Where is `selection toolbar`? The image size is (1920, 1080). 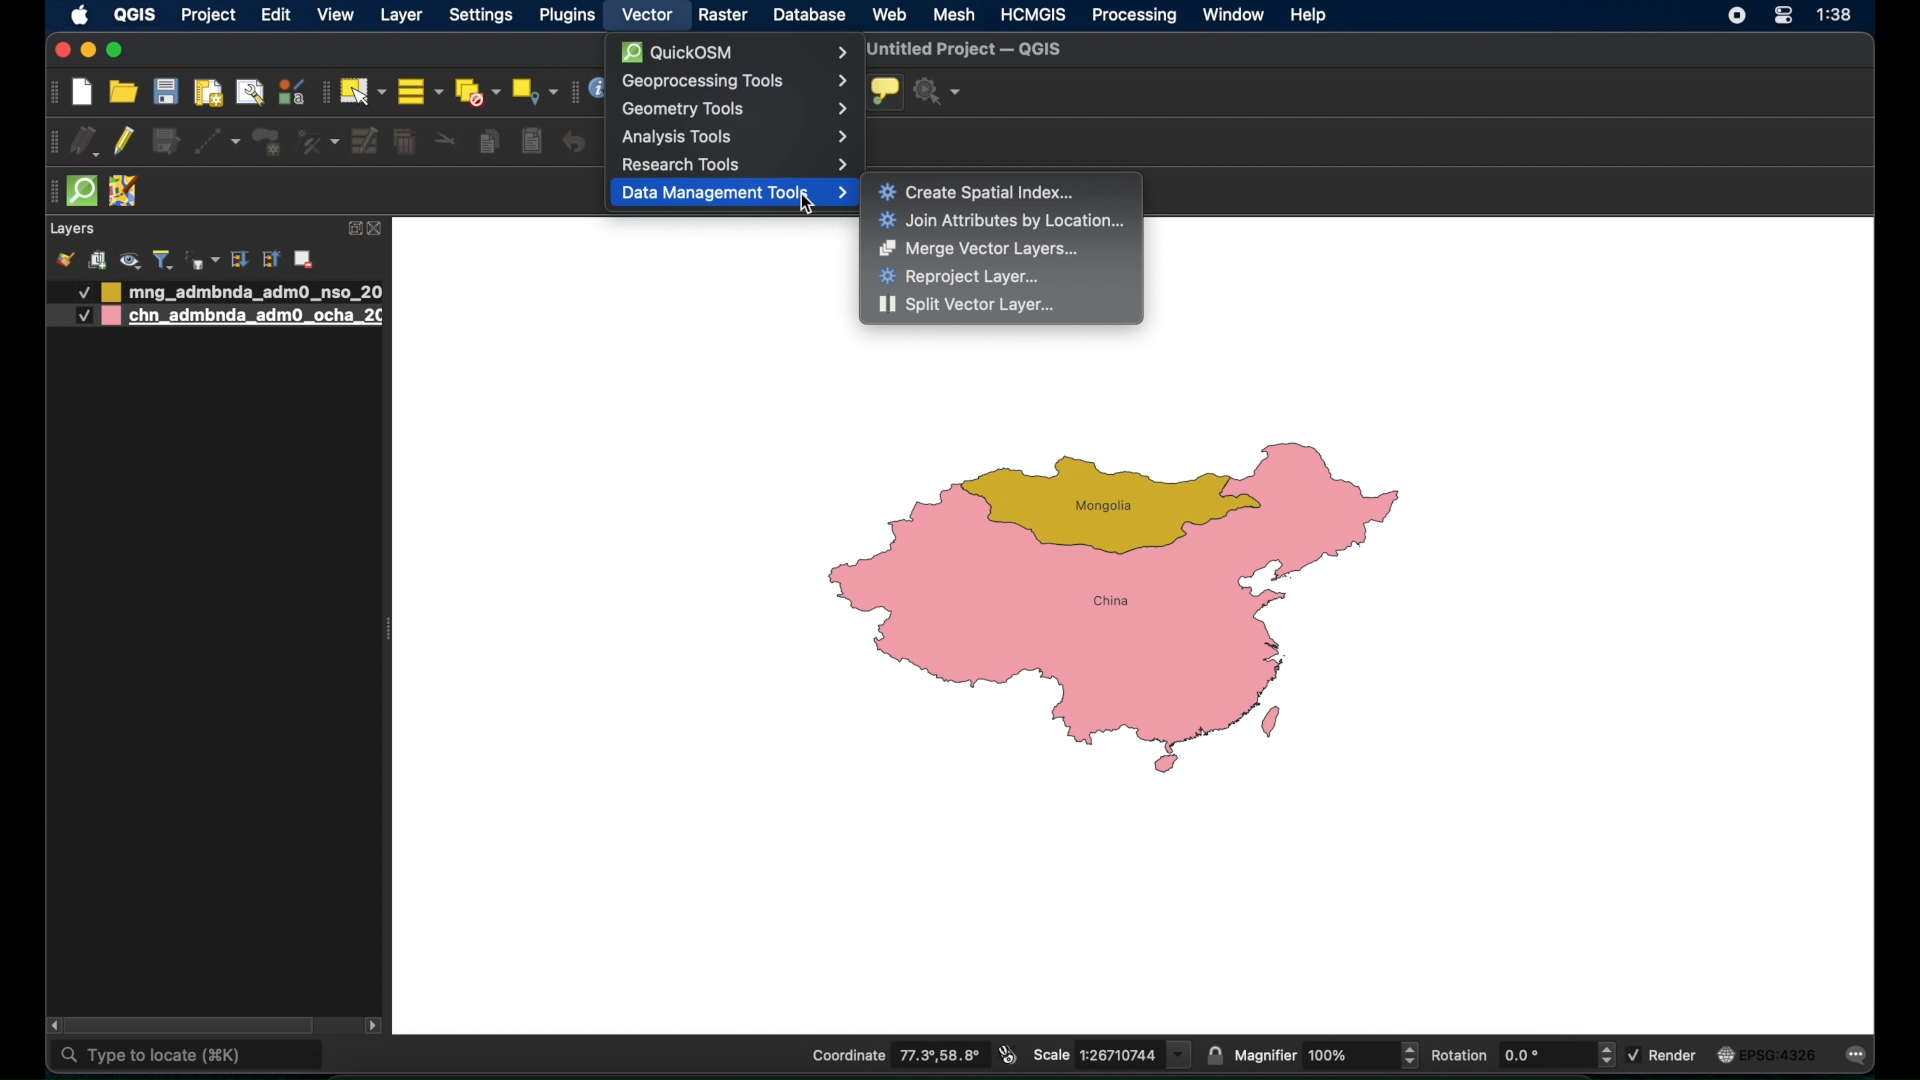
selection toolbar is located at coordinates (321, 92).